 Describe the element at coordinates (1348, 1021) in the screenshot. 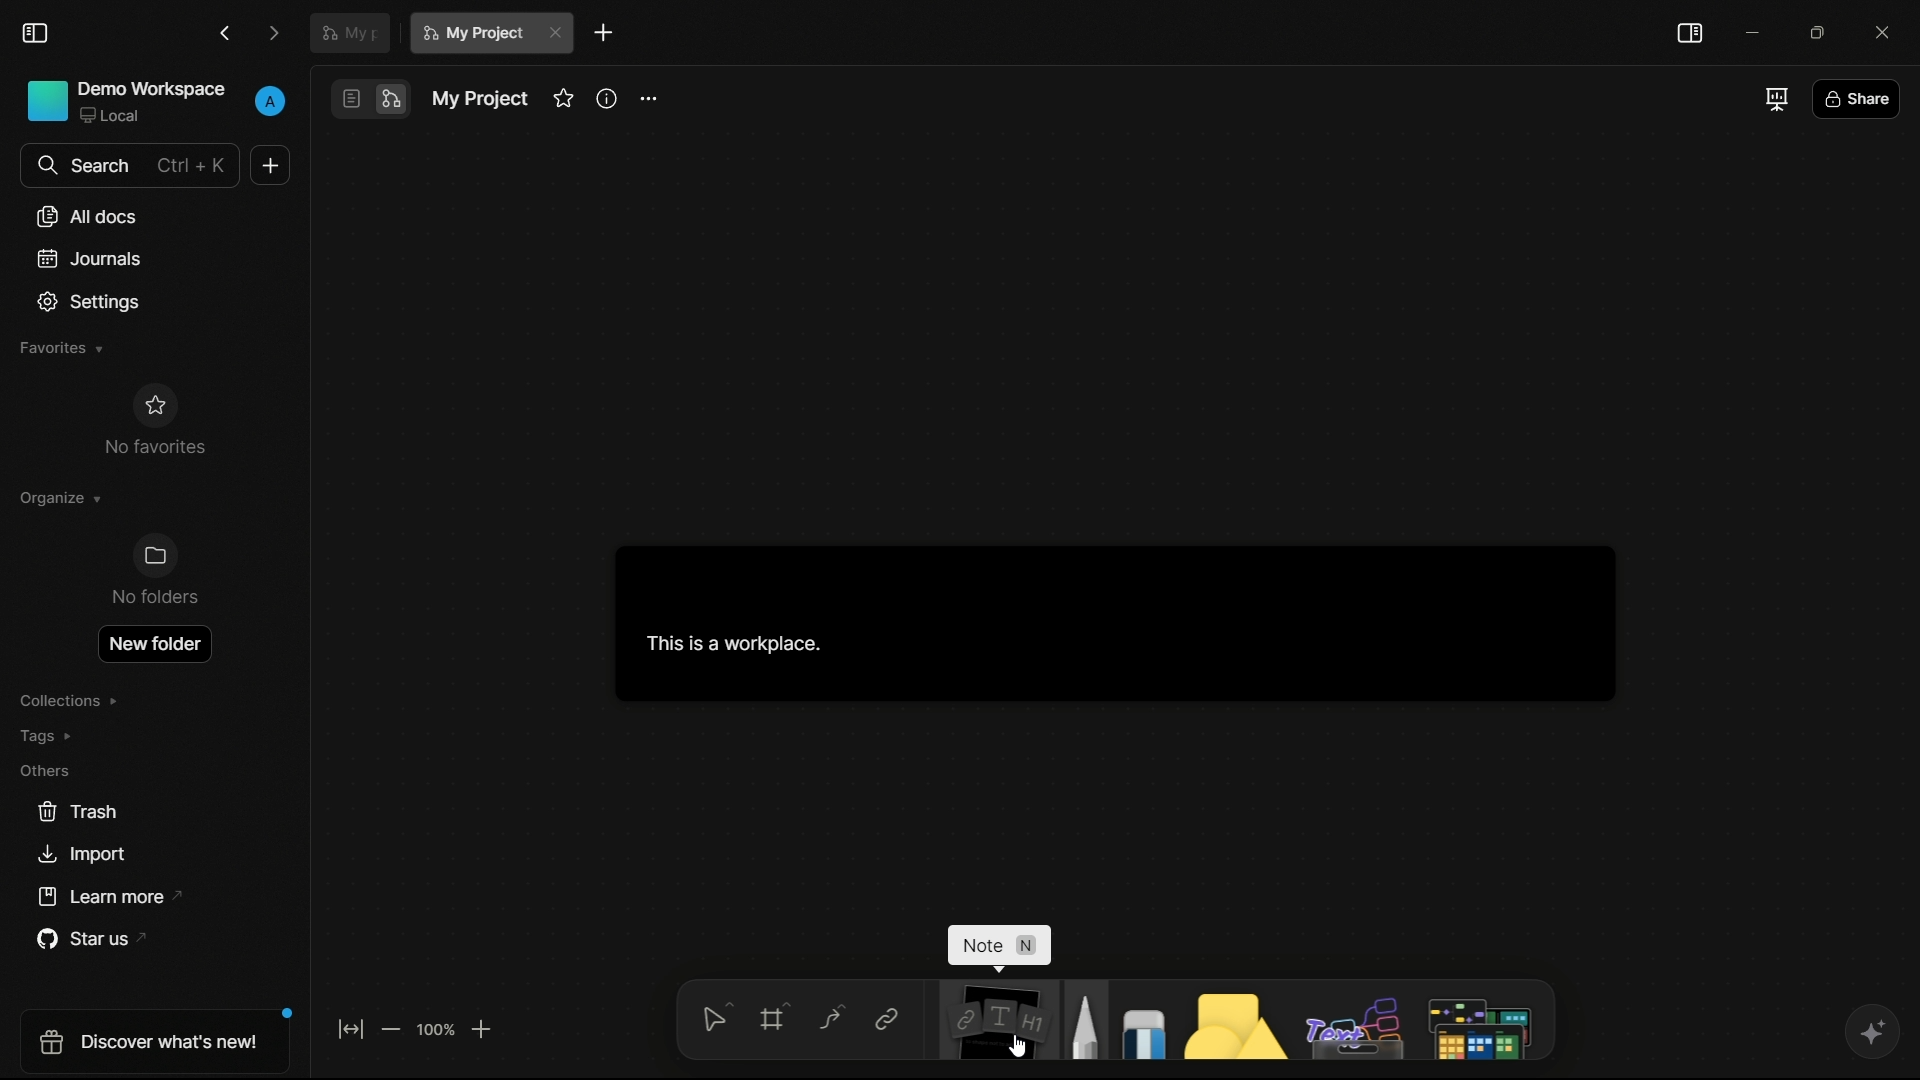

I see `others` at that location.